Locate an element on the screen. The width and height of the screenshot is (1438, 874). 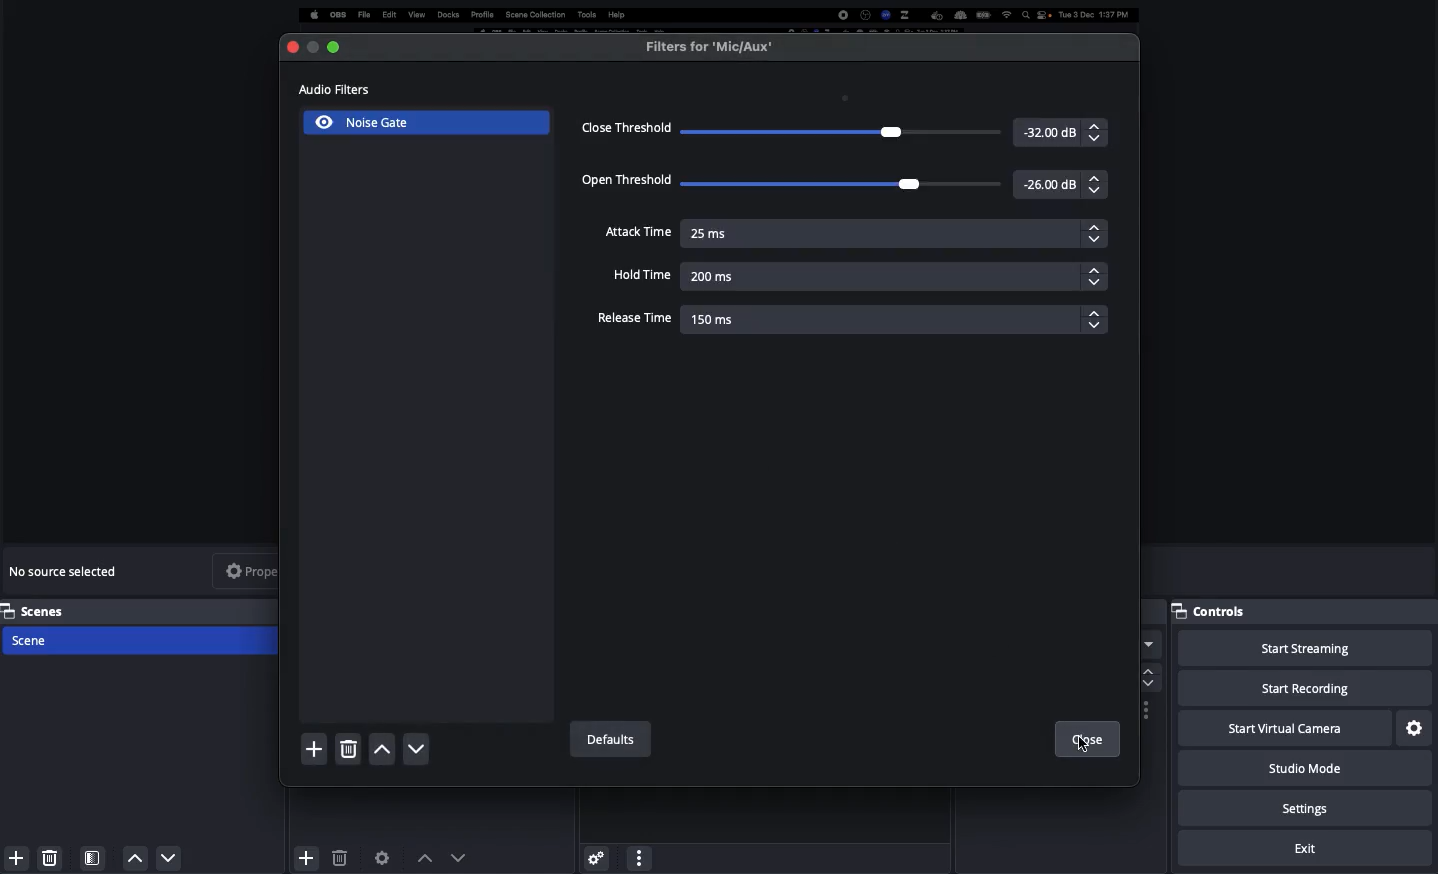
Settings is located at coordinates (595, 854).